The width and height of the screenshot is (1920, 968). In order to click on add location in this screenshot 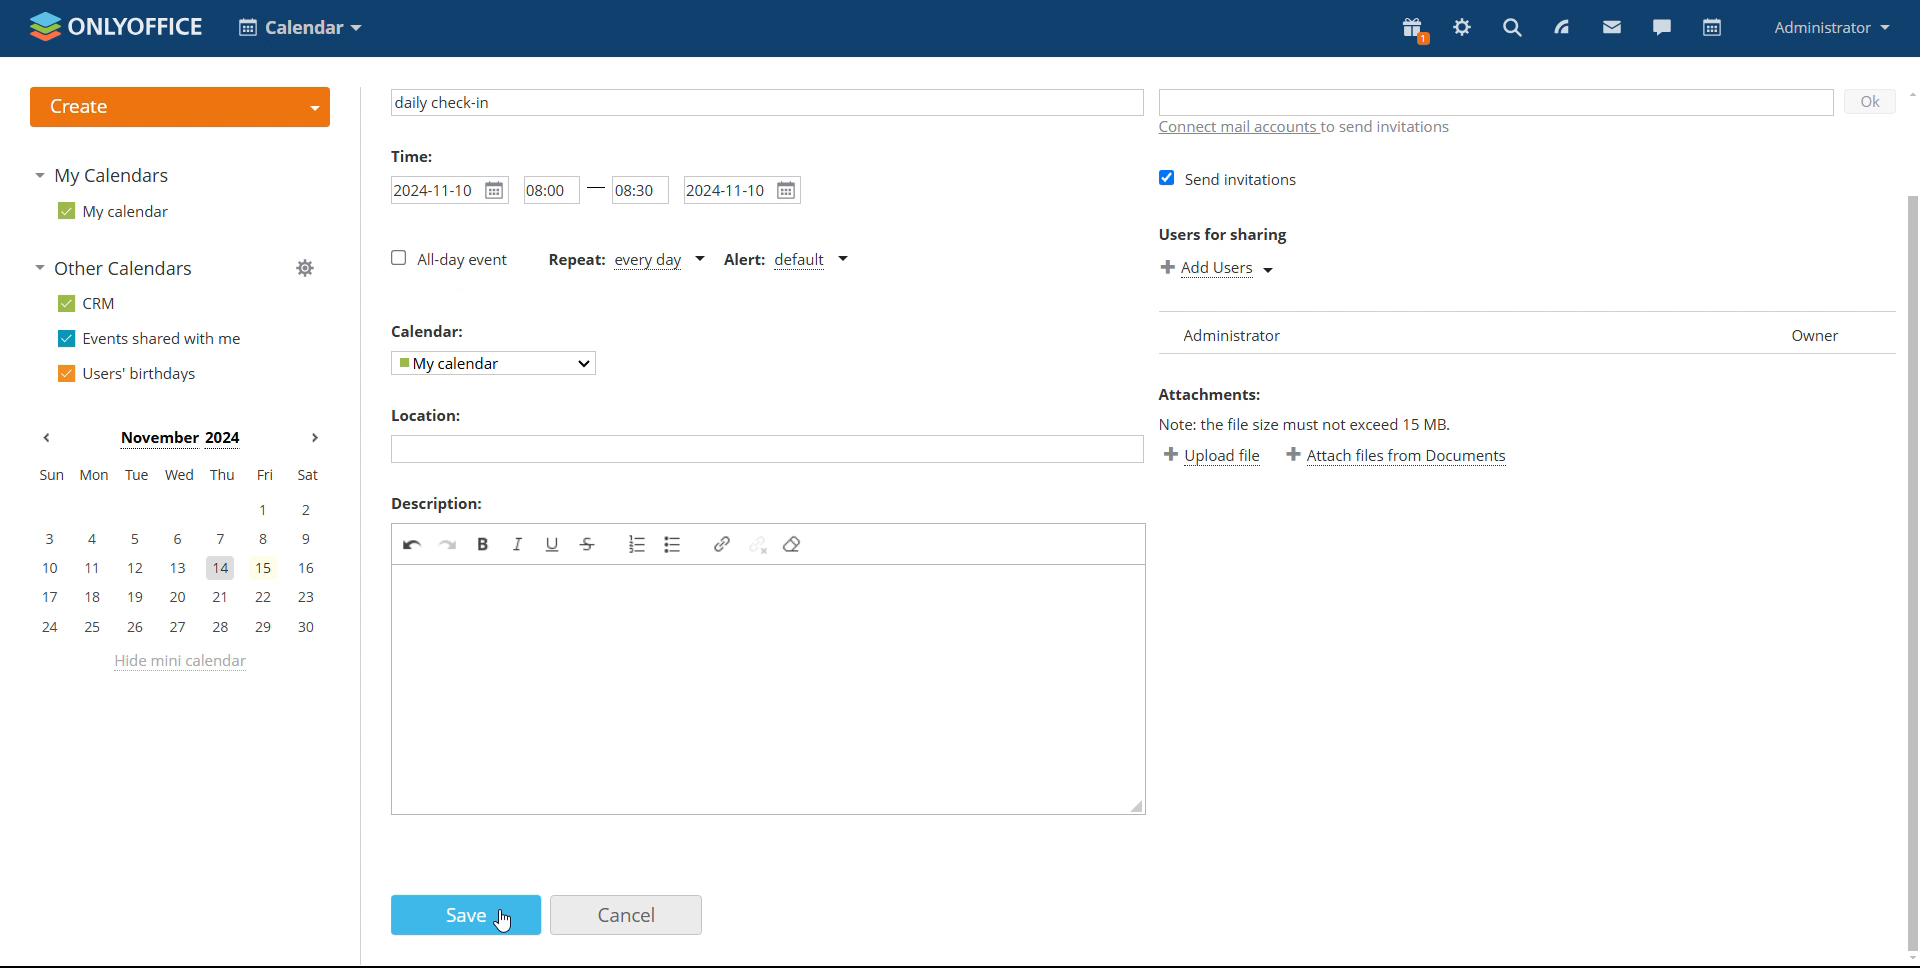, I will do `click(768, 452)`.